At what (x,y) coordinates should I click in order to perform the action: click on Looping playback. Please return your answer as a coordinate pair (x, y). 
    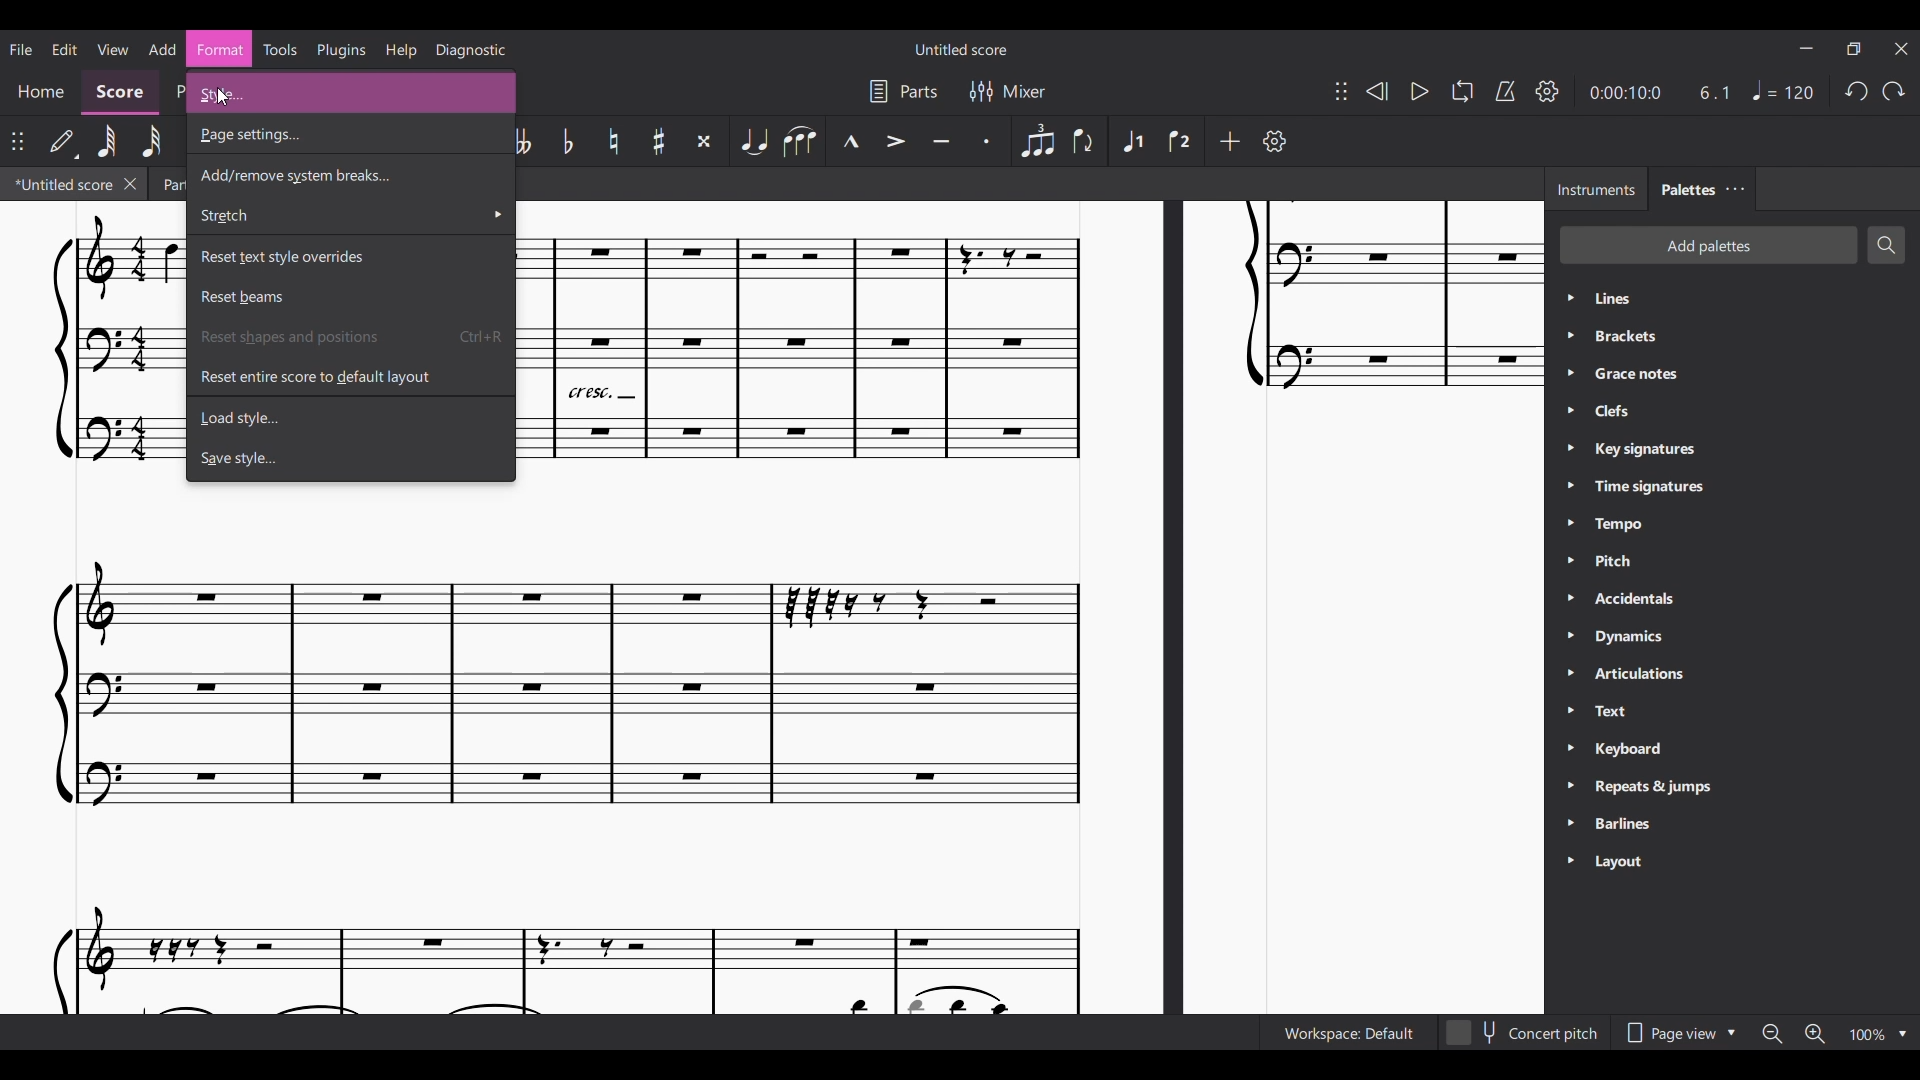
    Looking at the image, I should click on (1463, 91).